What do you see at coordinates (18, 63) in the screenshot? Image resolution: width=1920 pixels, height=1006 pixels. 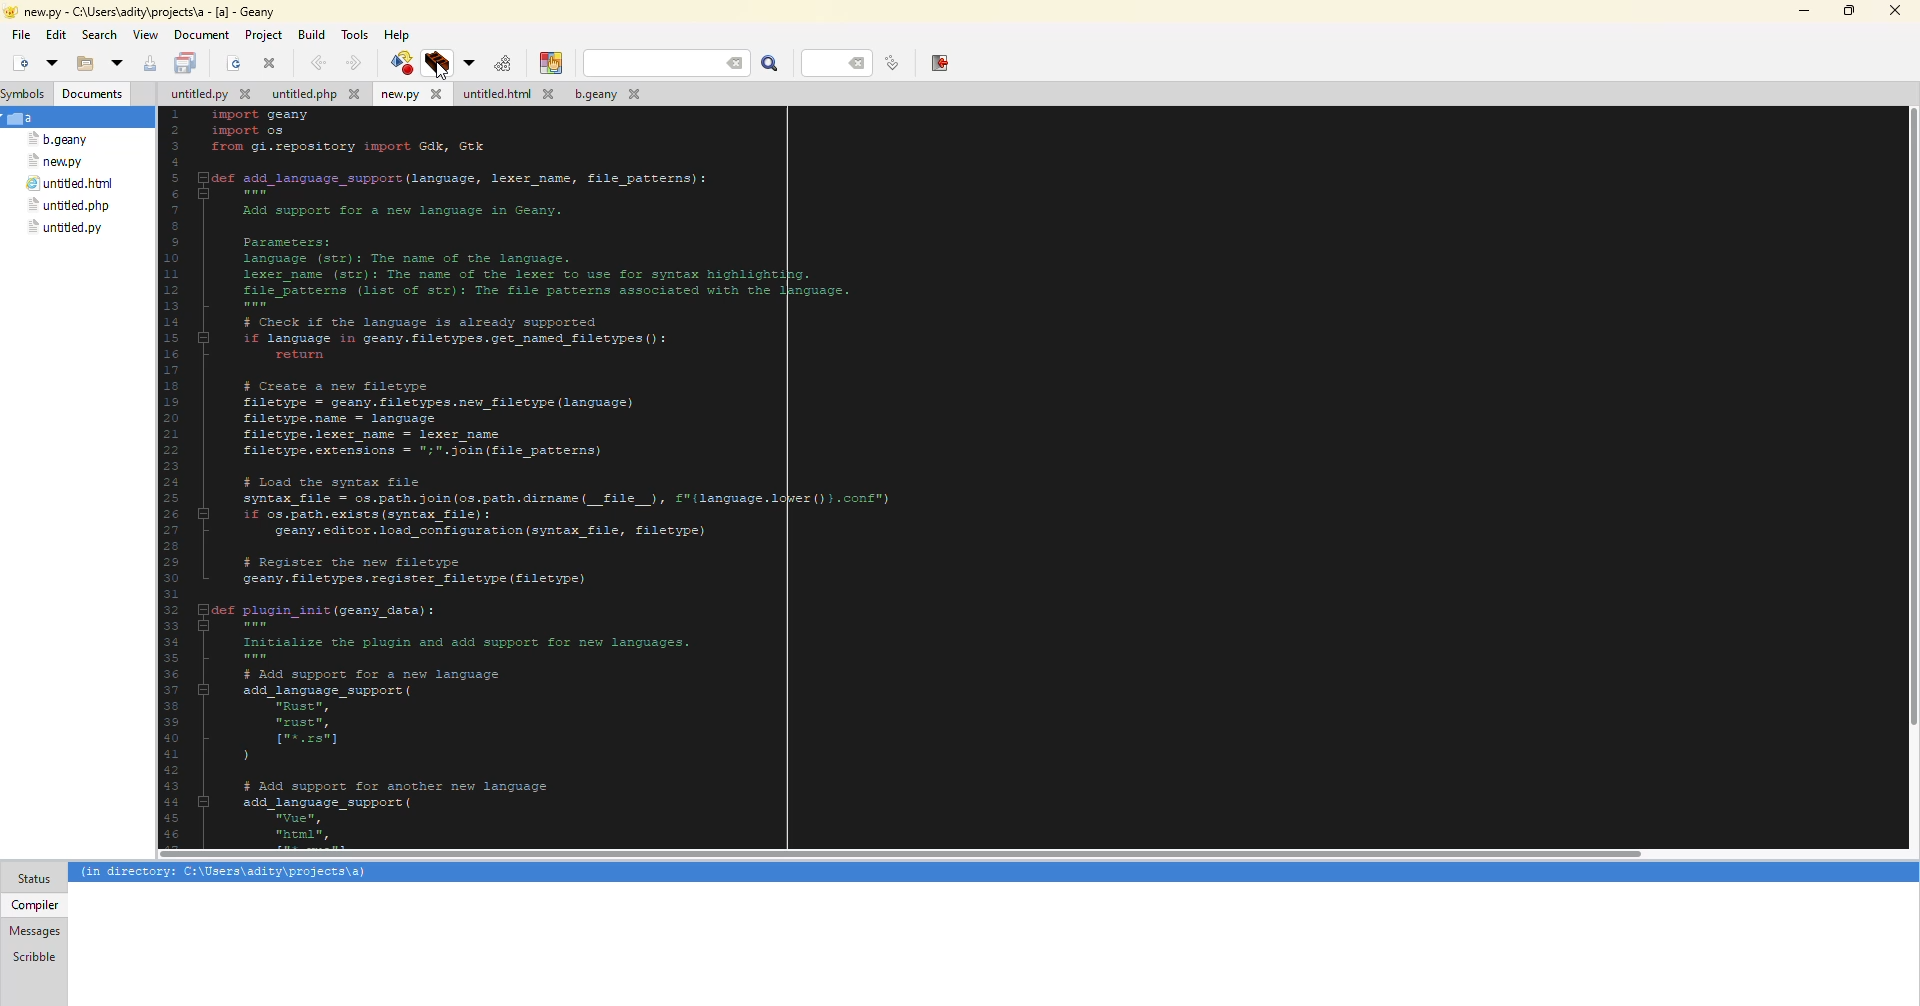 I see `new` at bounding box center [18, 63].